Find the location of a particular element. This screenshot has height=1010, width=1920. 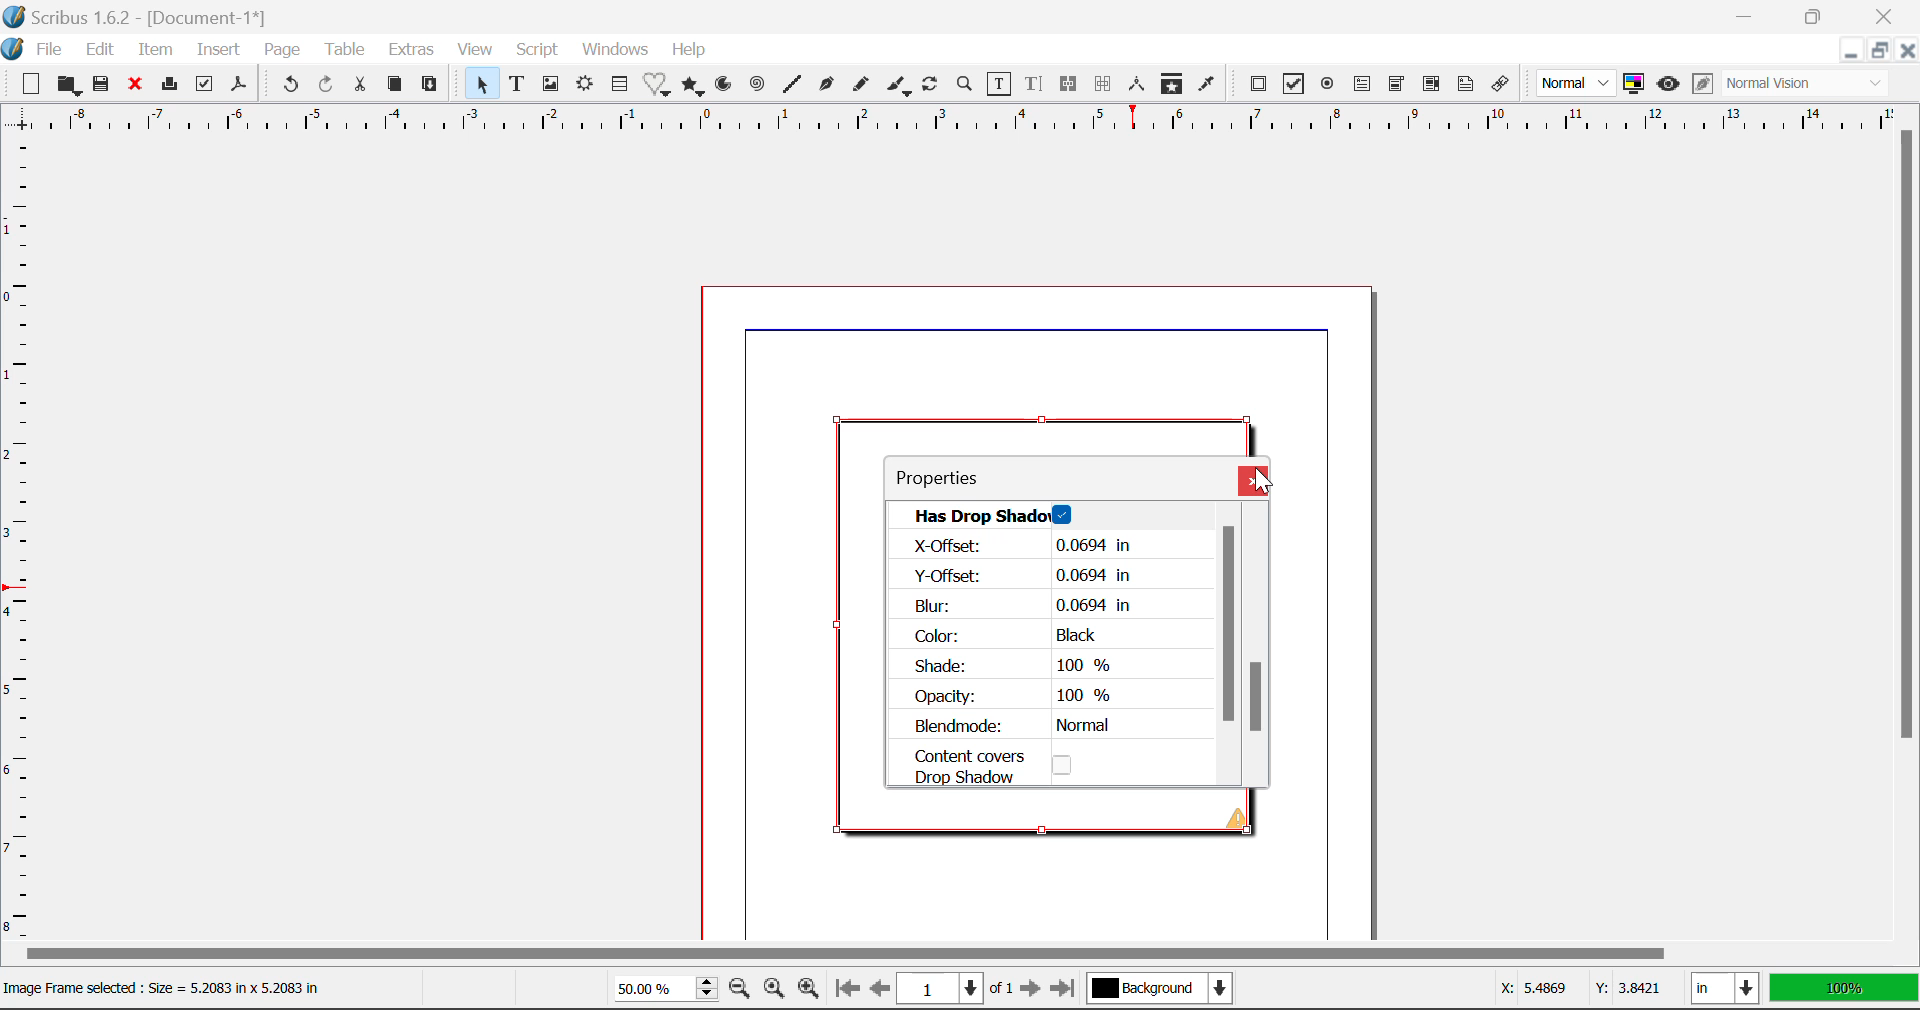

Render Frame is located at coordinates (587, 87).